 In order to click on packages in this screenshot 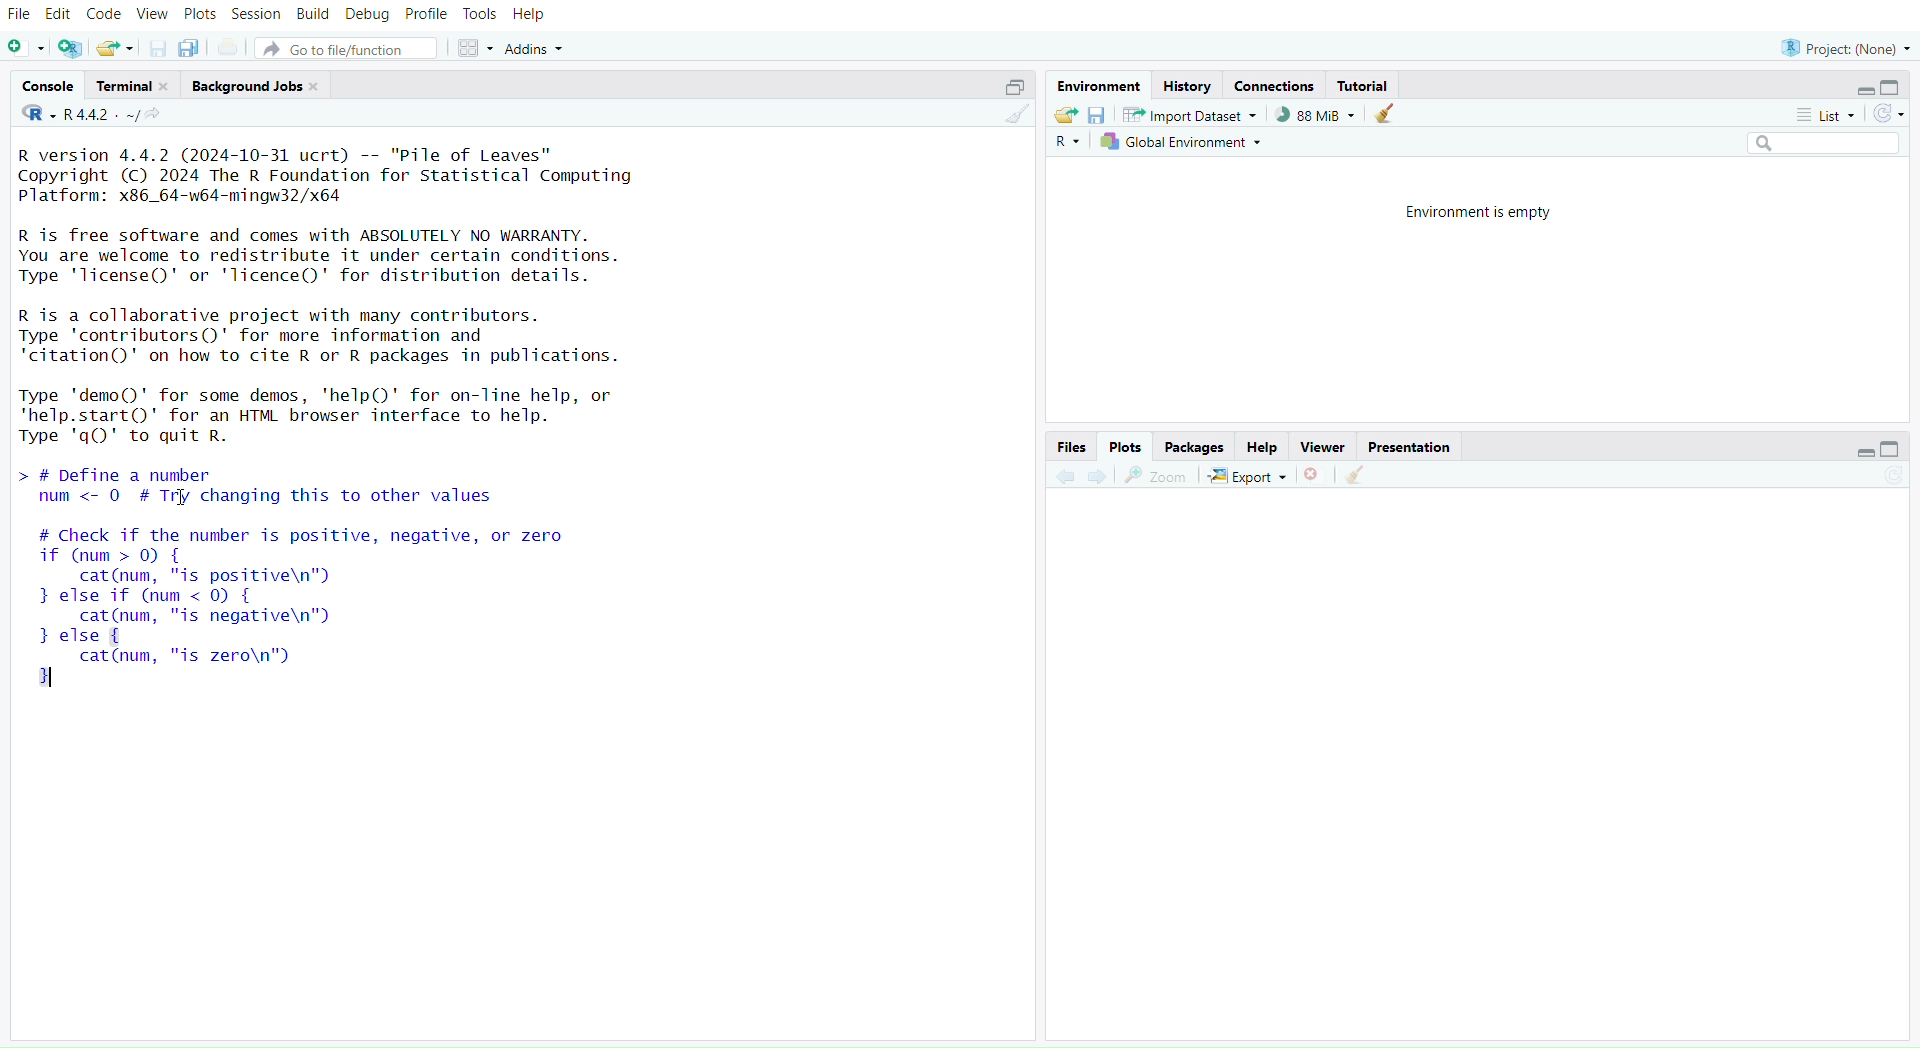, I will do `click(1195, 448)`.